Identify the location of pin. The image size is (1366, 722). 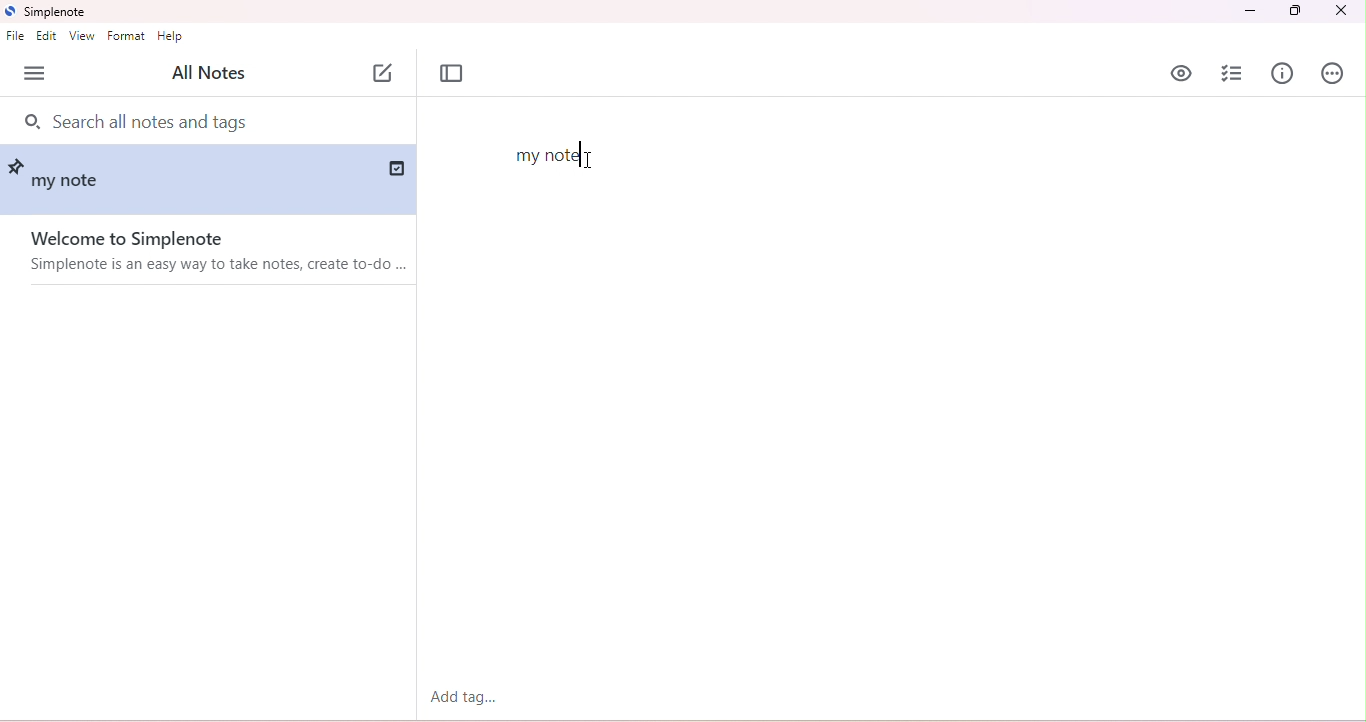
(19, 164).